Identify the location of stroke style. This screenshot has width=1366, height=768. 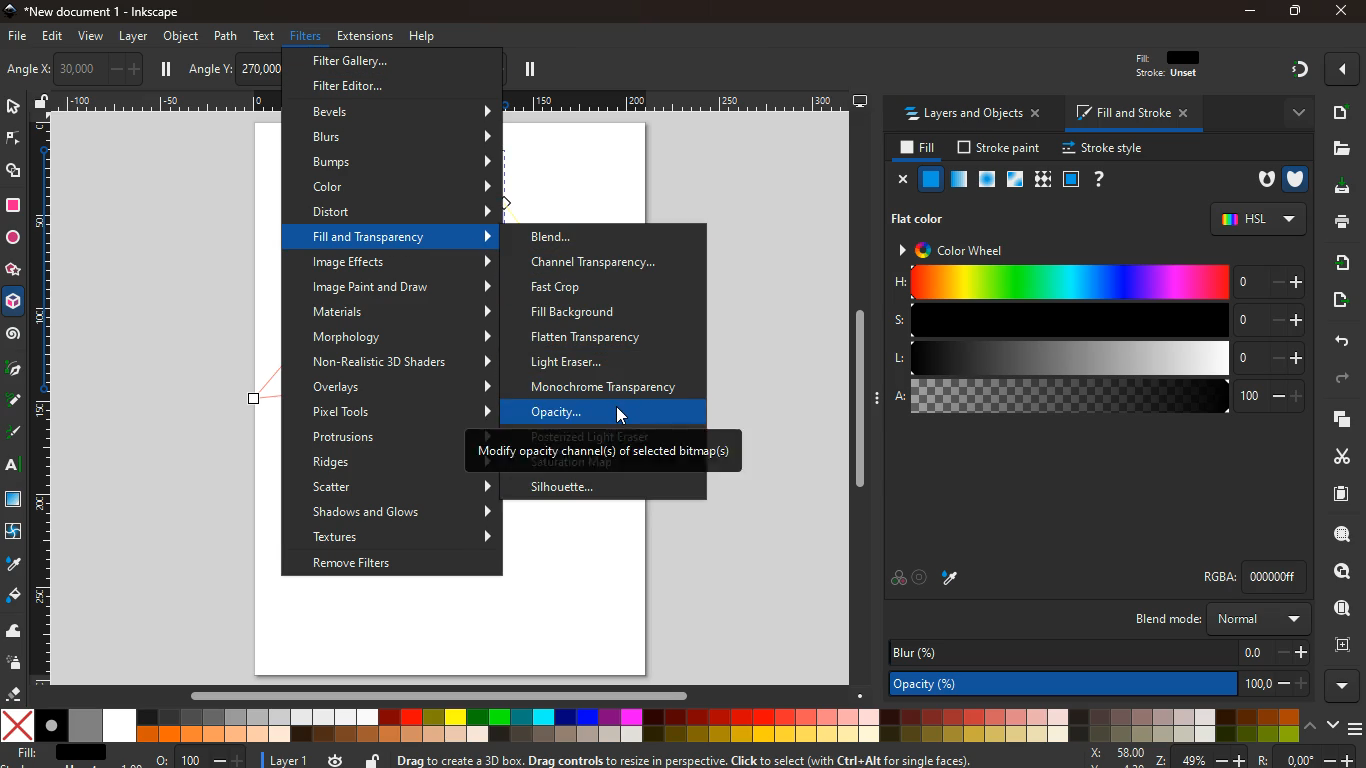
(1100, 149).